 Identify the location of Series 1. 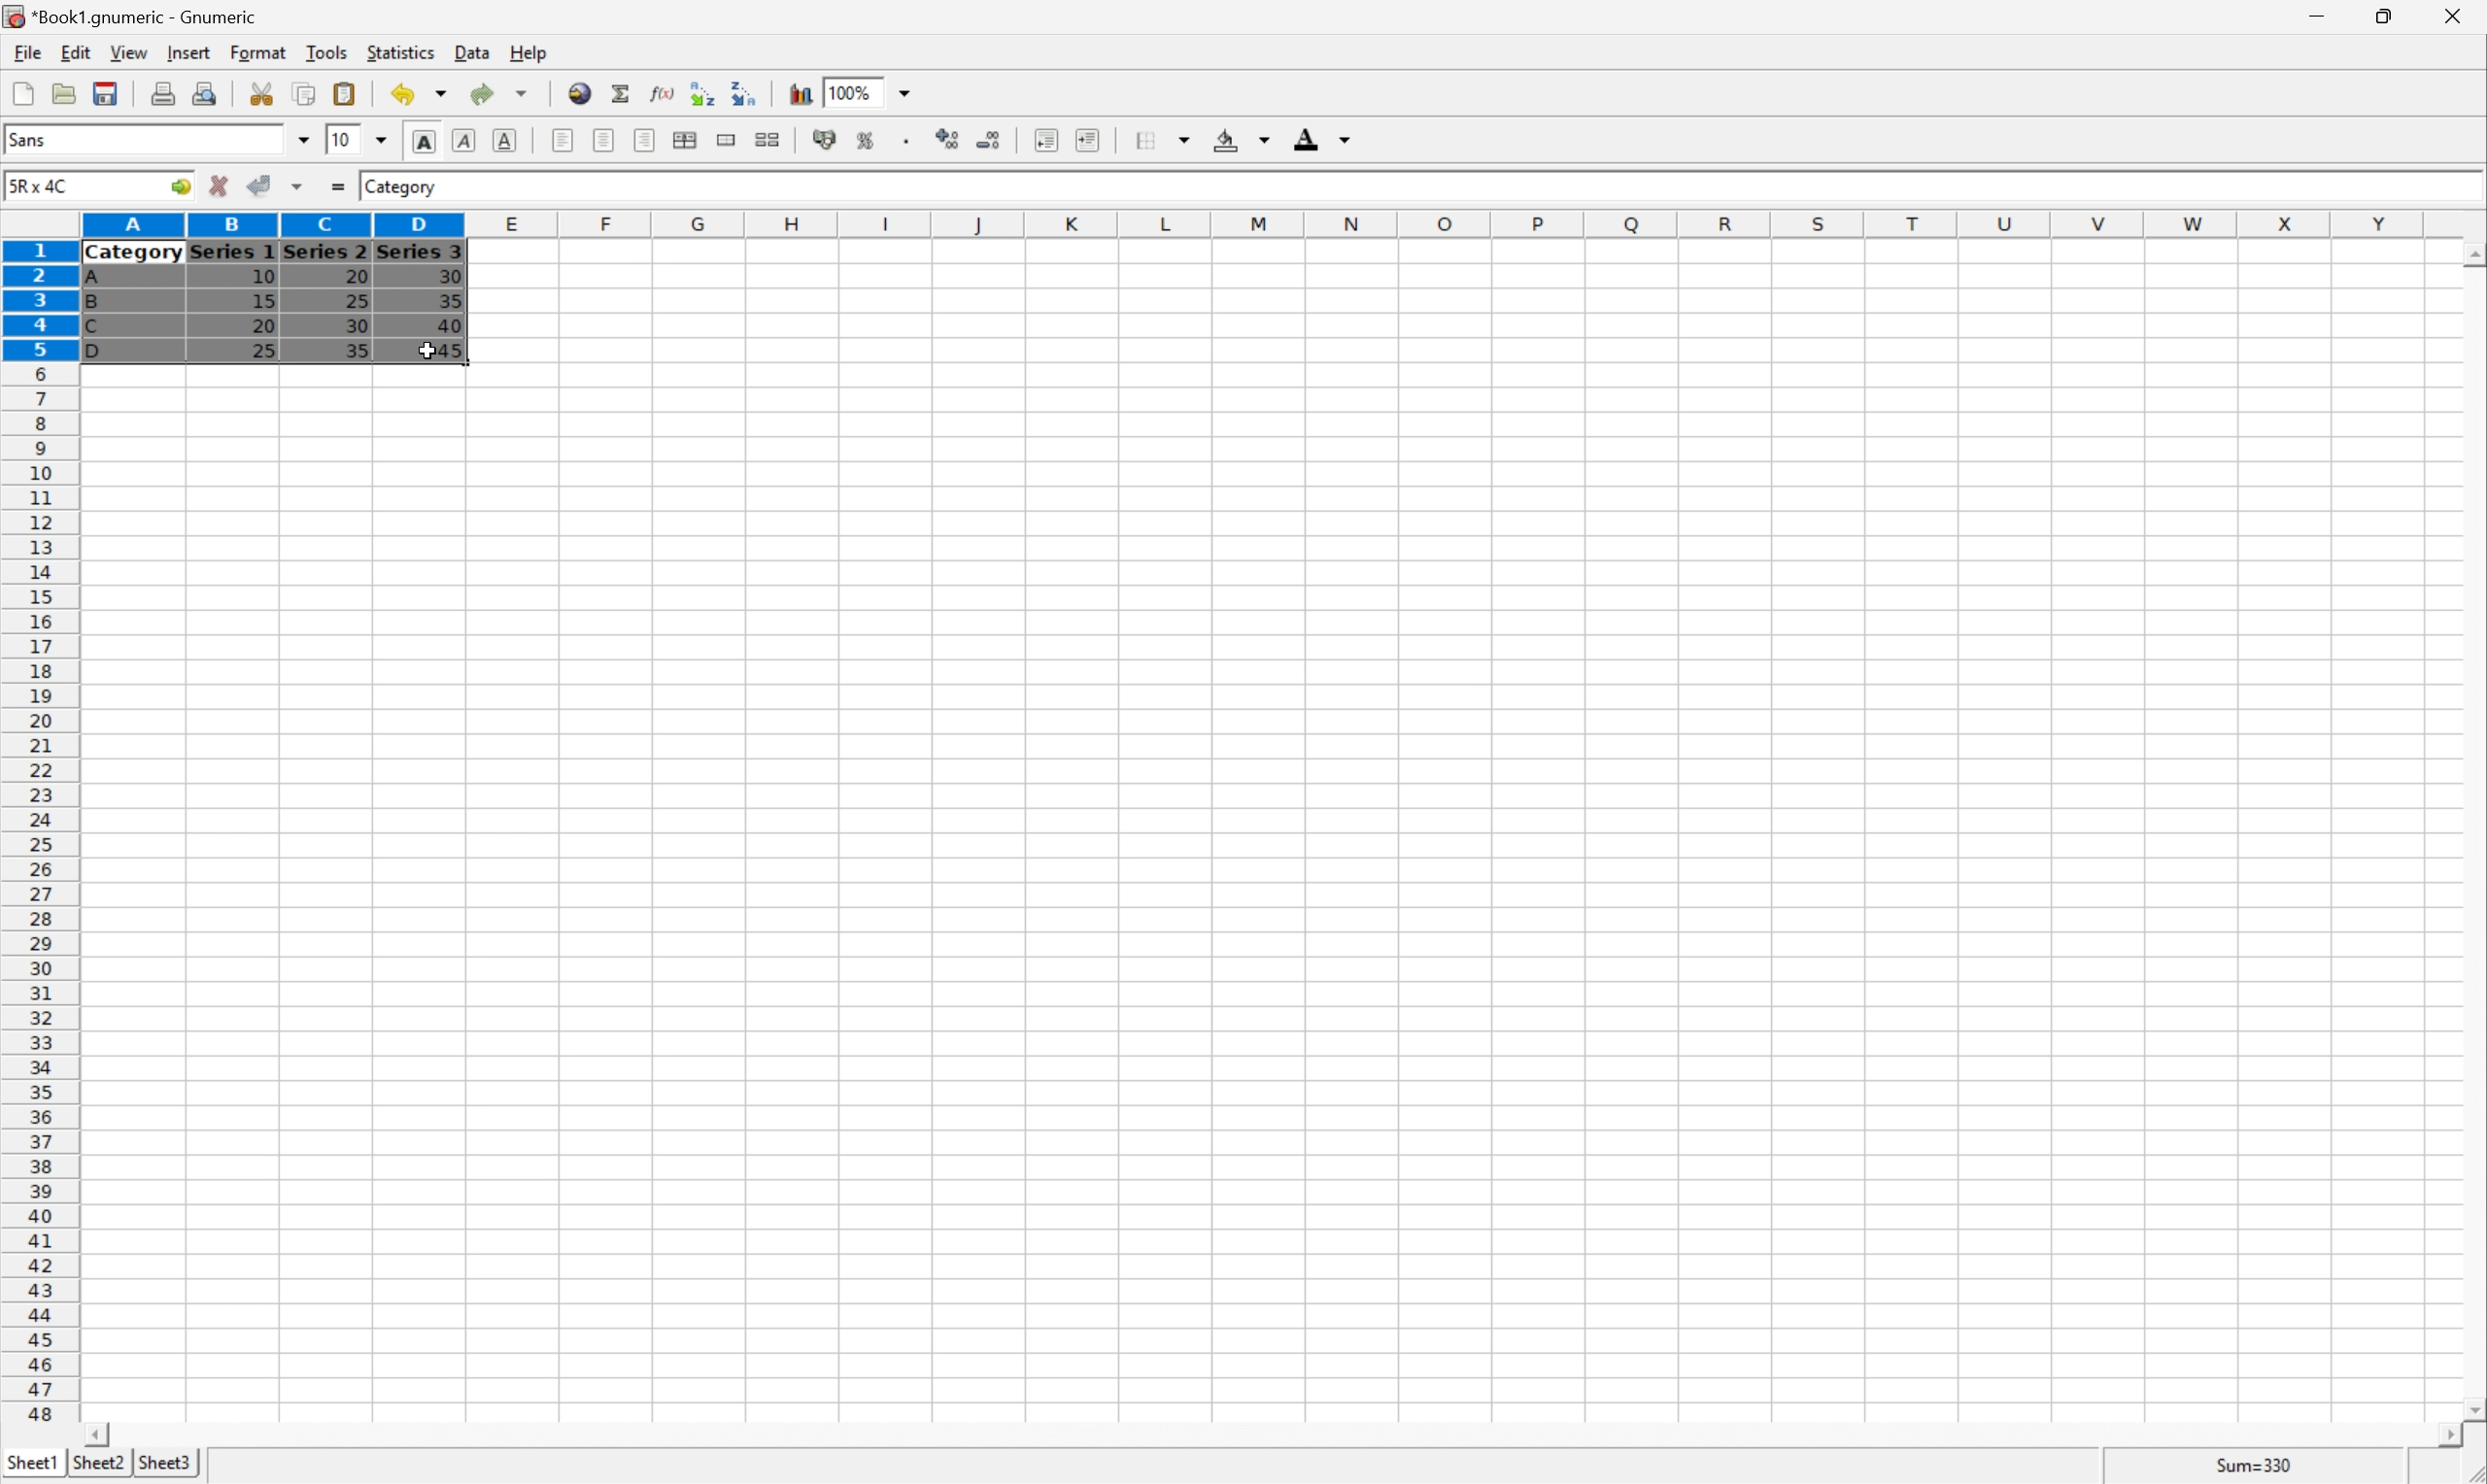
(233, 253).